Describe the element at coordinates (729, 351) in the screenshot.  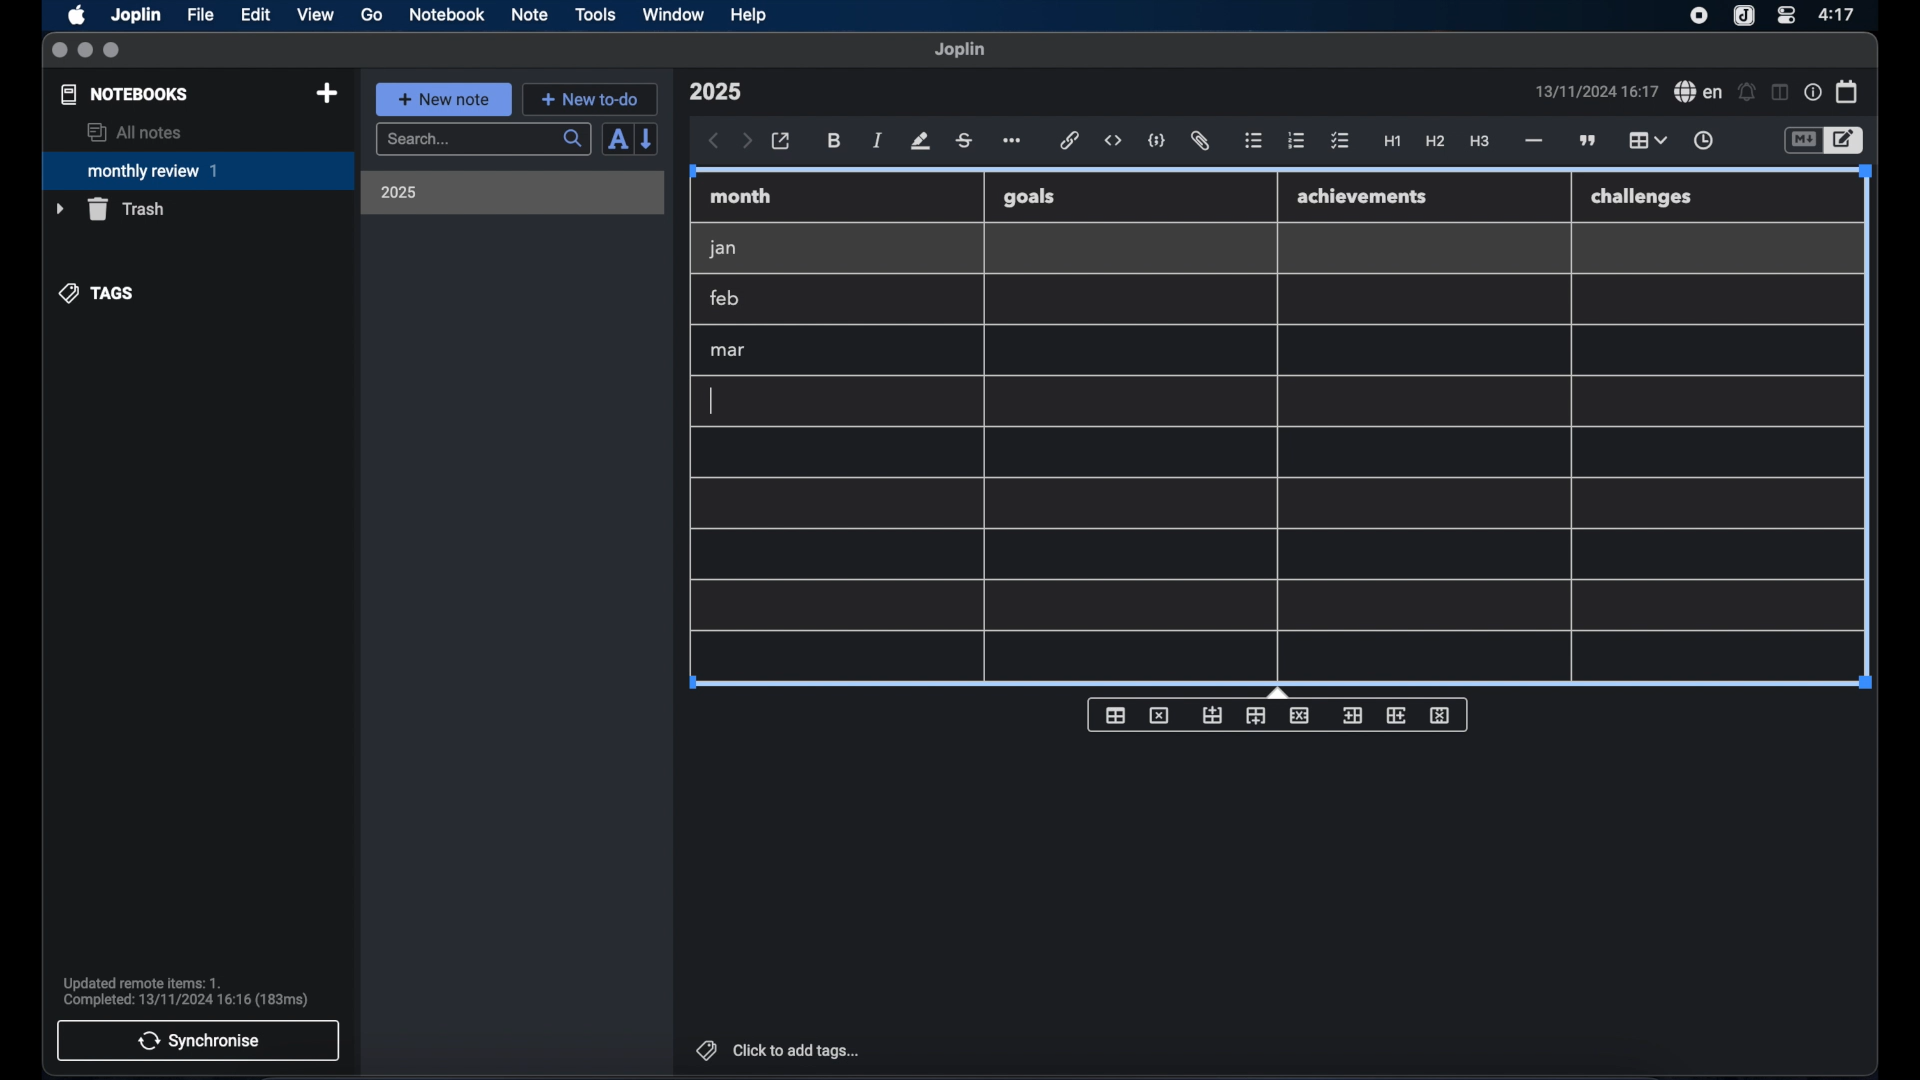
I see `mar` at that location.